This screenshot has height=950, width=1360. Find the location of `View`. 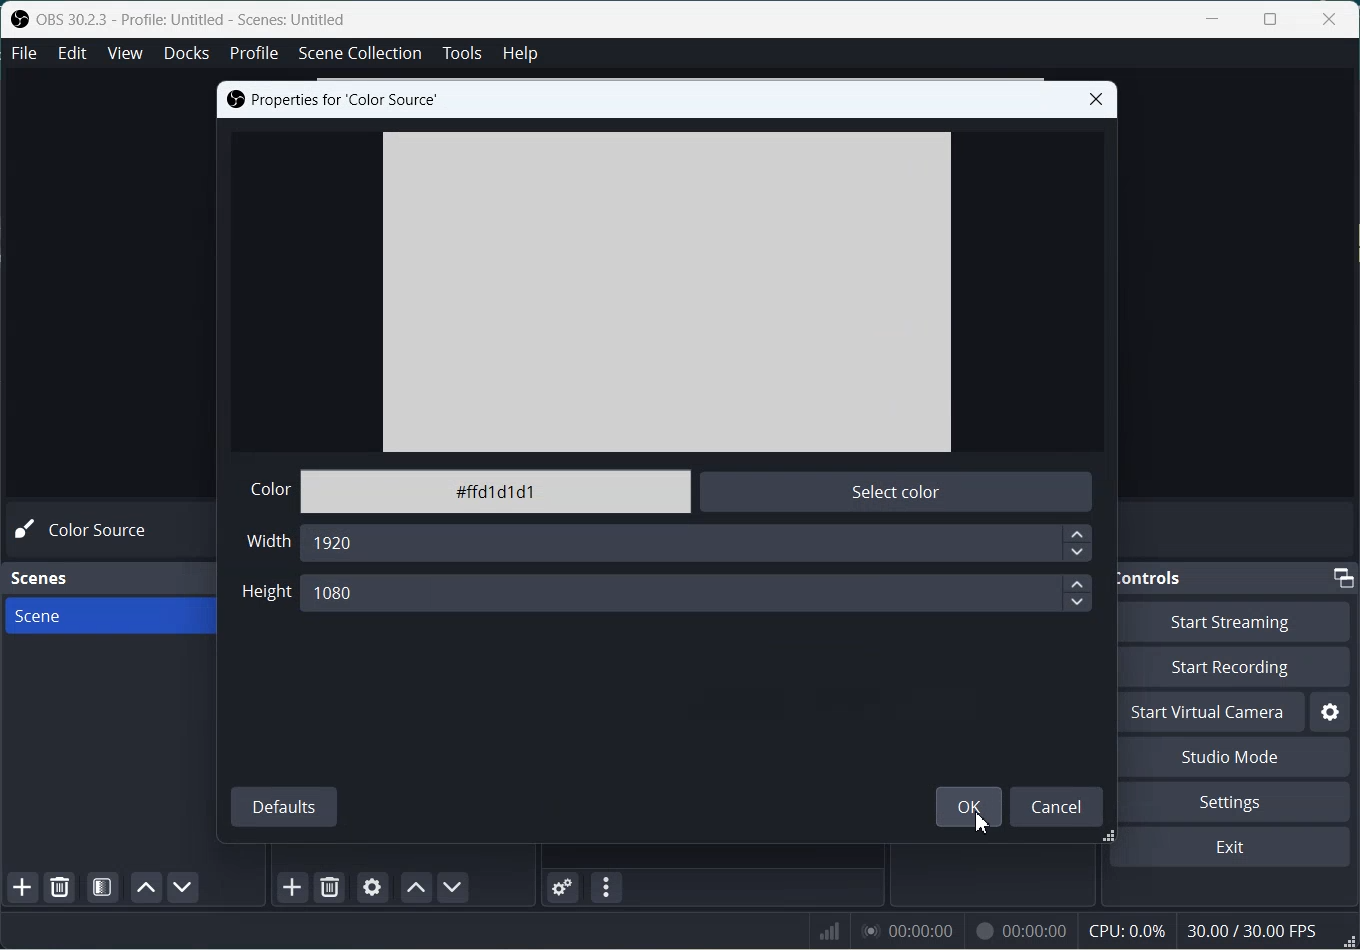

View is located at coordinates (125, 52).